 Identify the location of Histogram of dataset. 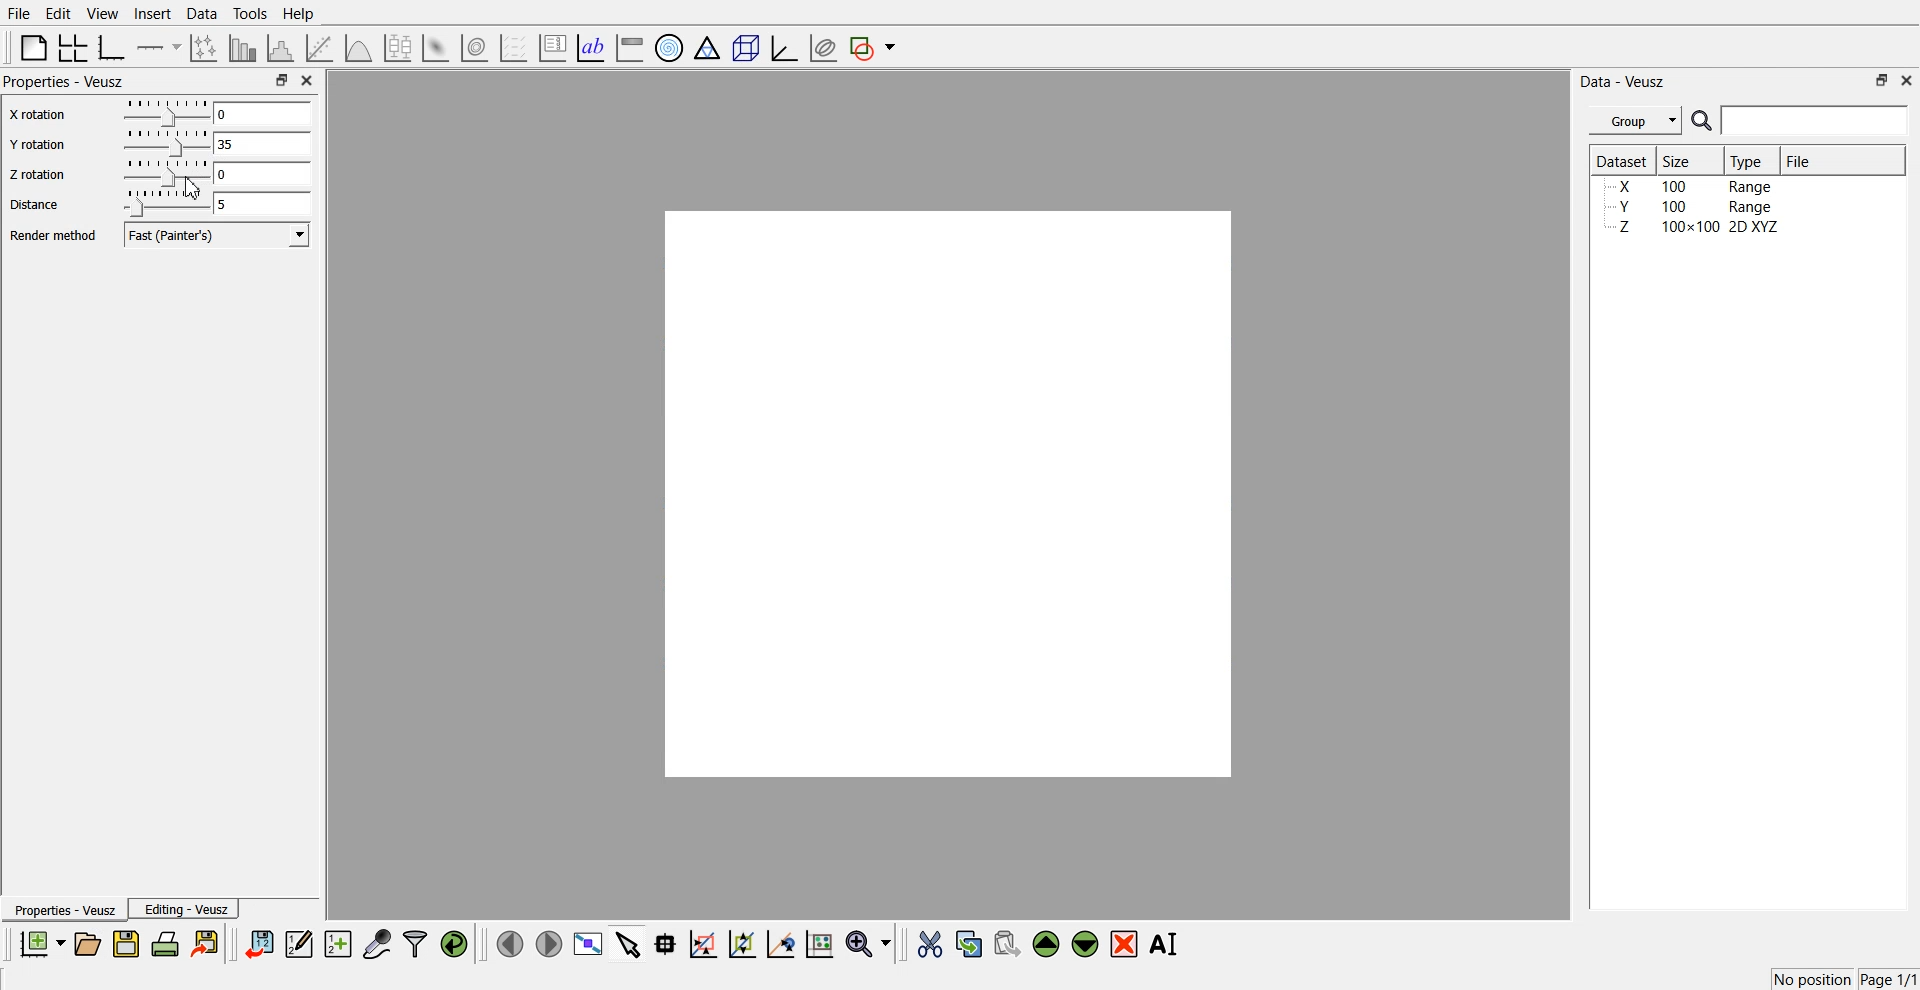
(278, 49).